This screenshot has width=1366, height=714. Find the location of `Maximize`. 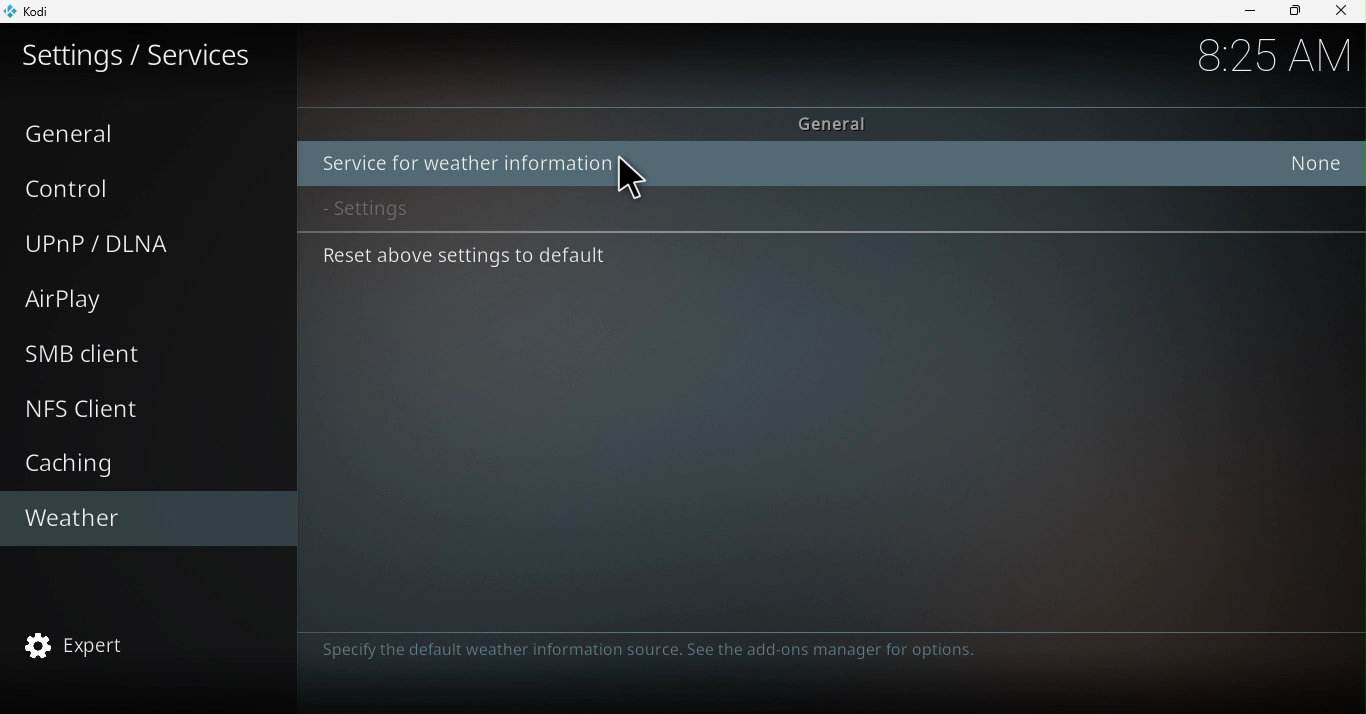

Maximize is located at coordinates (1295, 9).